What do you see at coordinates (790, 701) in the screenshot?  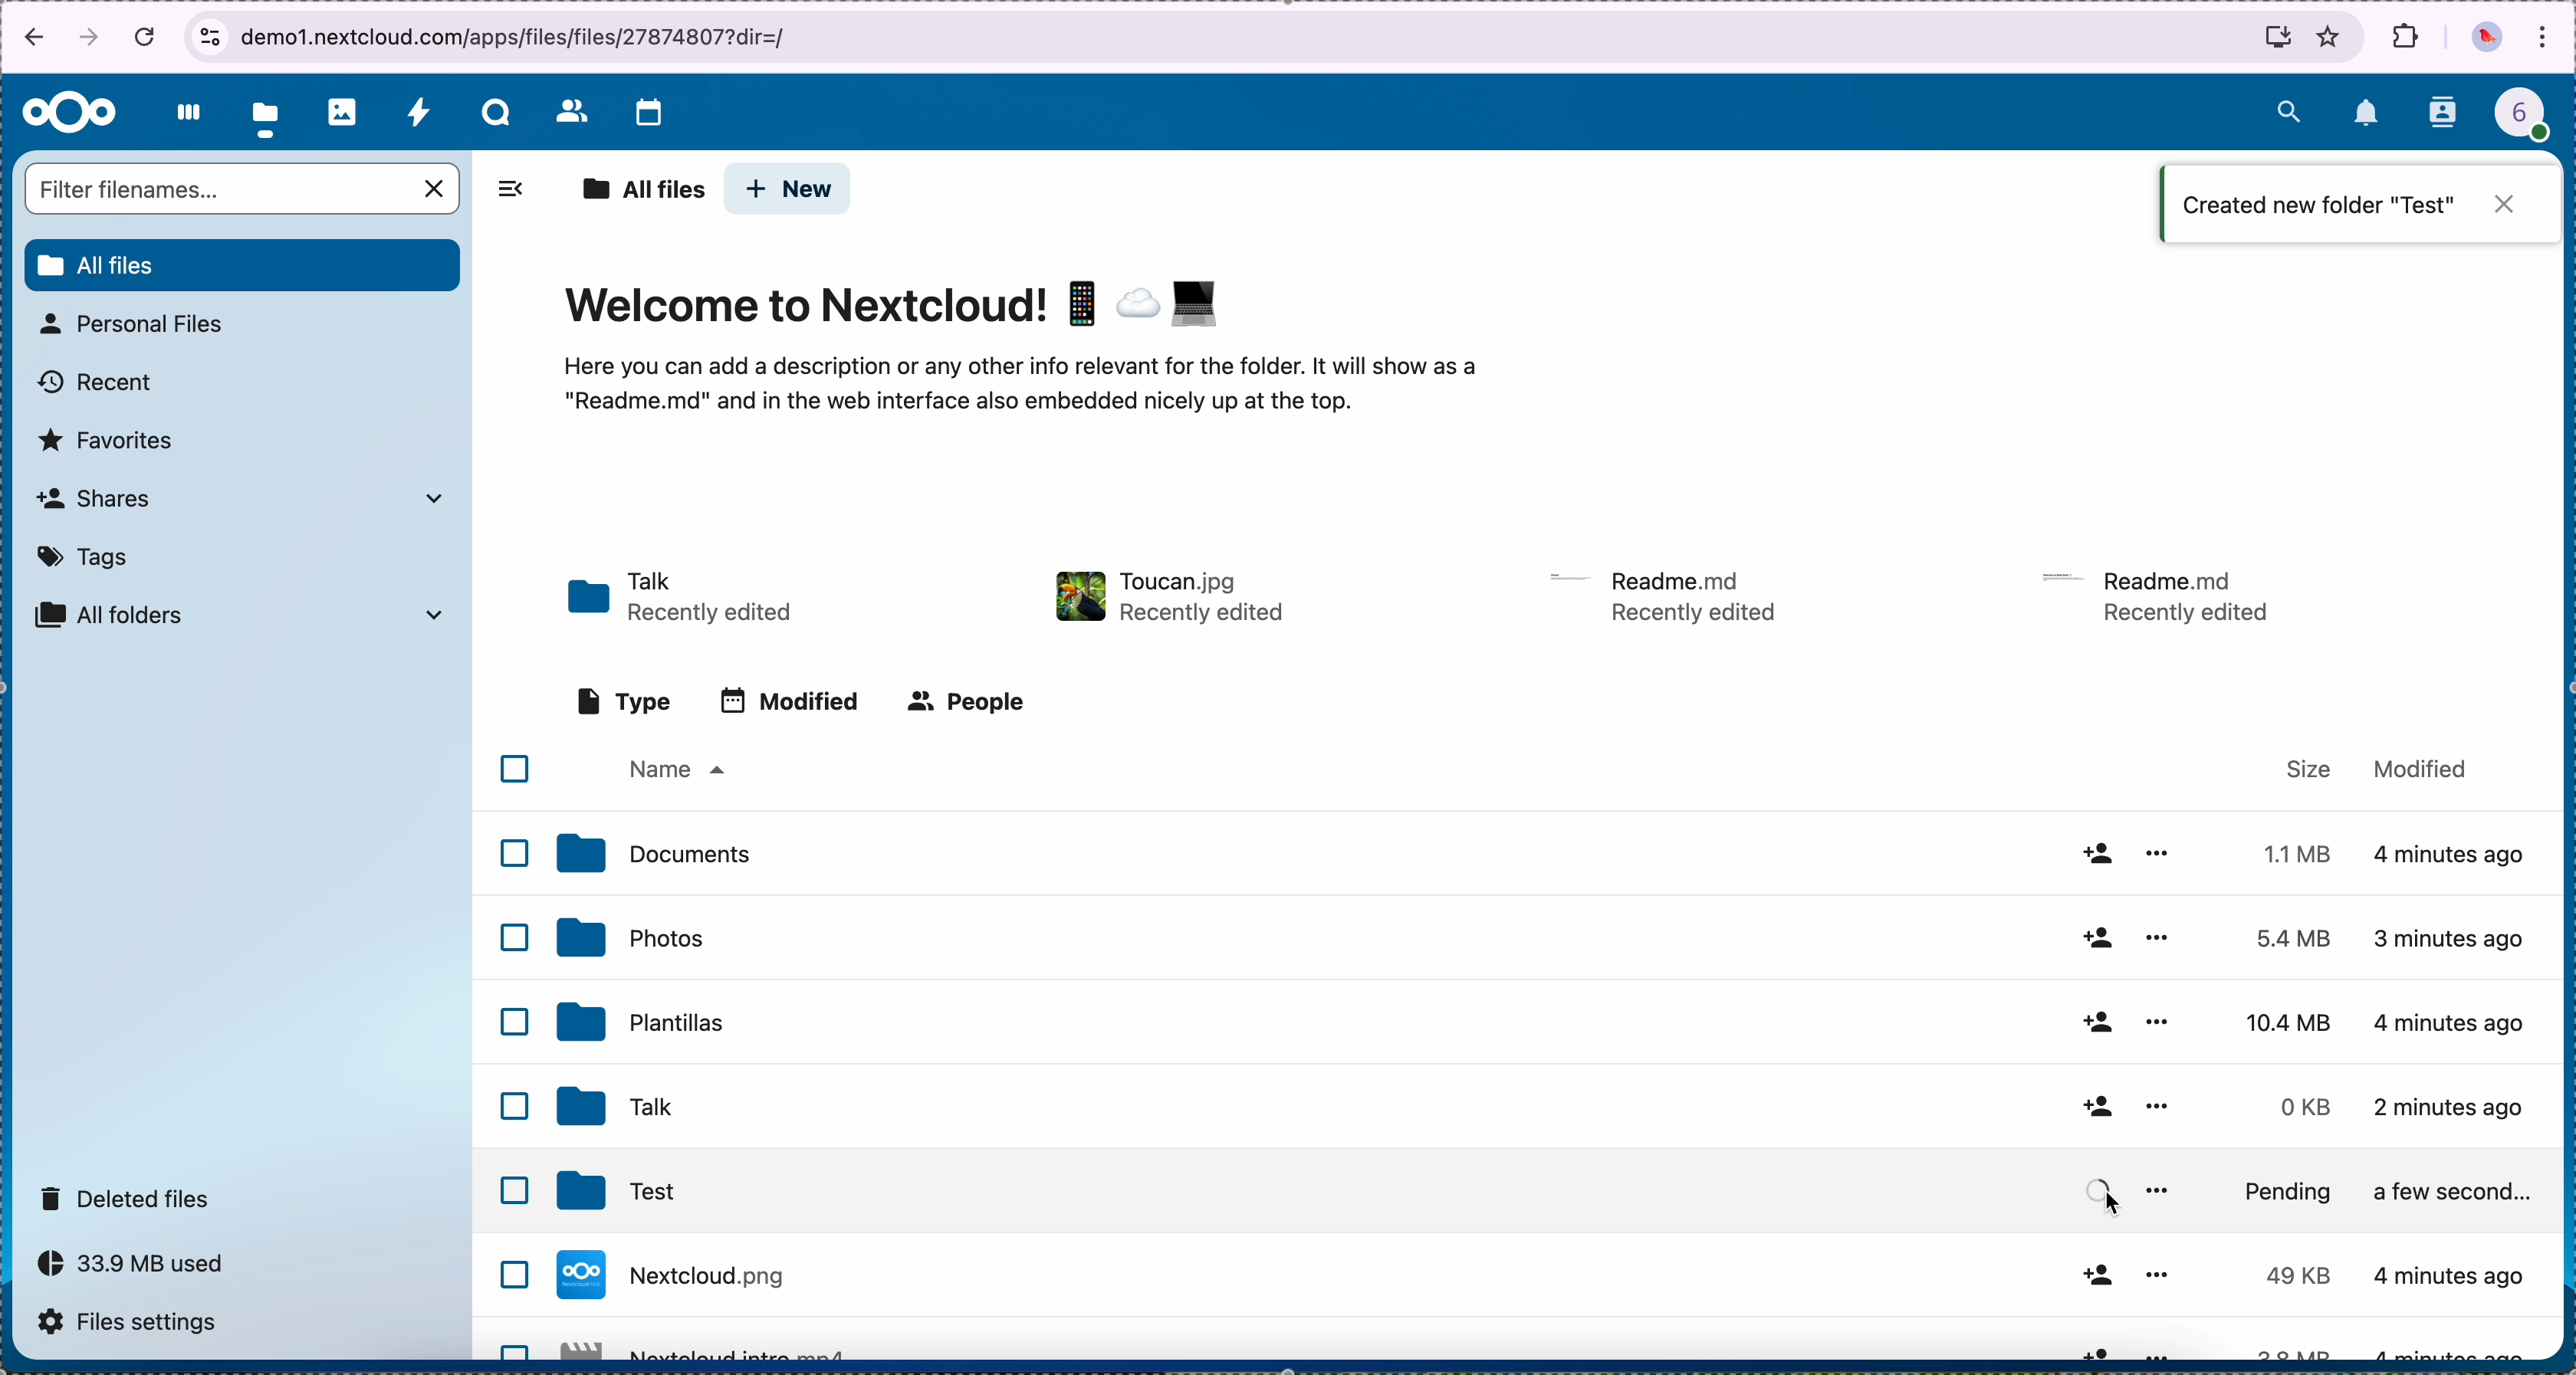 I see `modified` at bounding box center [790, 701].